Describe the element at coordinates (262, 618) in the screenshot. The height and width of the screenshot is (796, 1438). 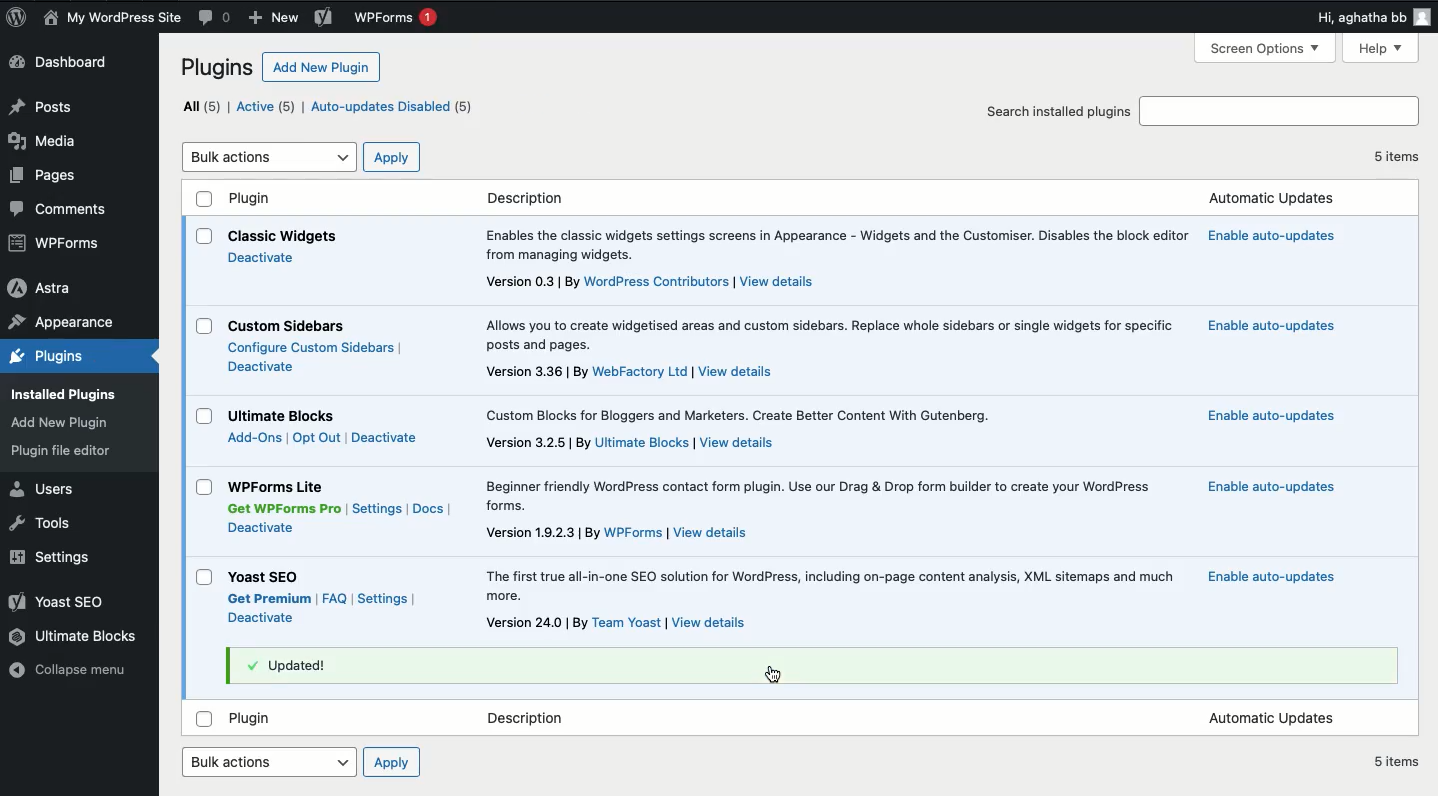
I see `Deactive` at that location.